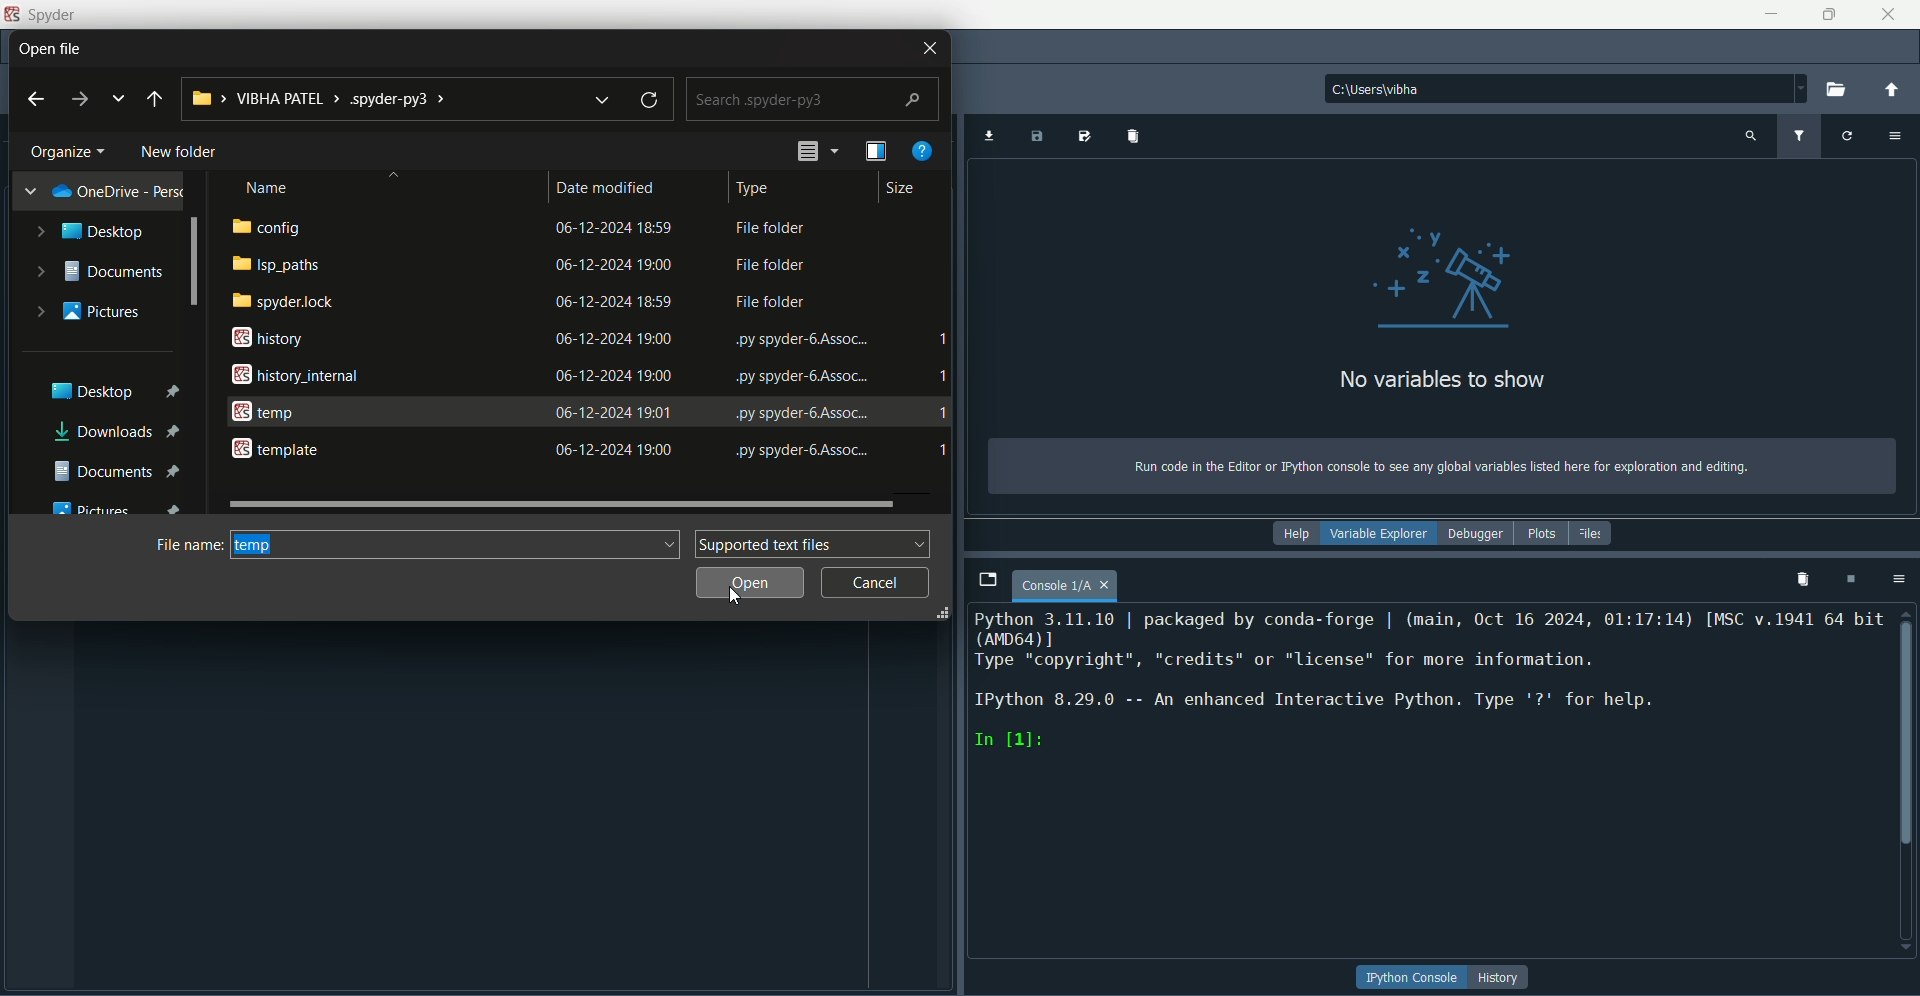 The image size is (1920, 996). Describe the element at coordinates (194, 265) in the screenshot. I see `Scrollbar` at that location.